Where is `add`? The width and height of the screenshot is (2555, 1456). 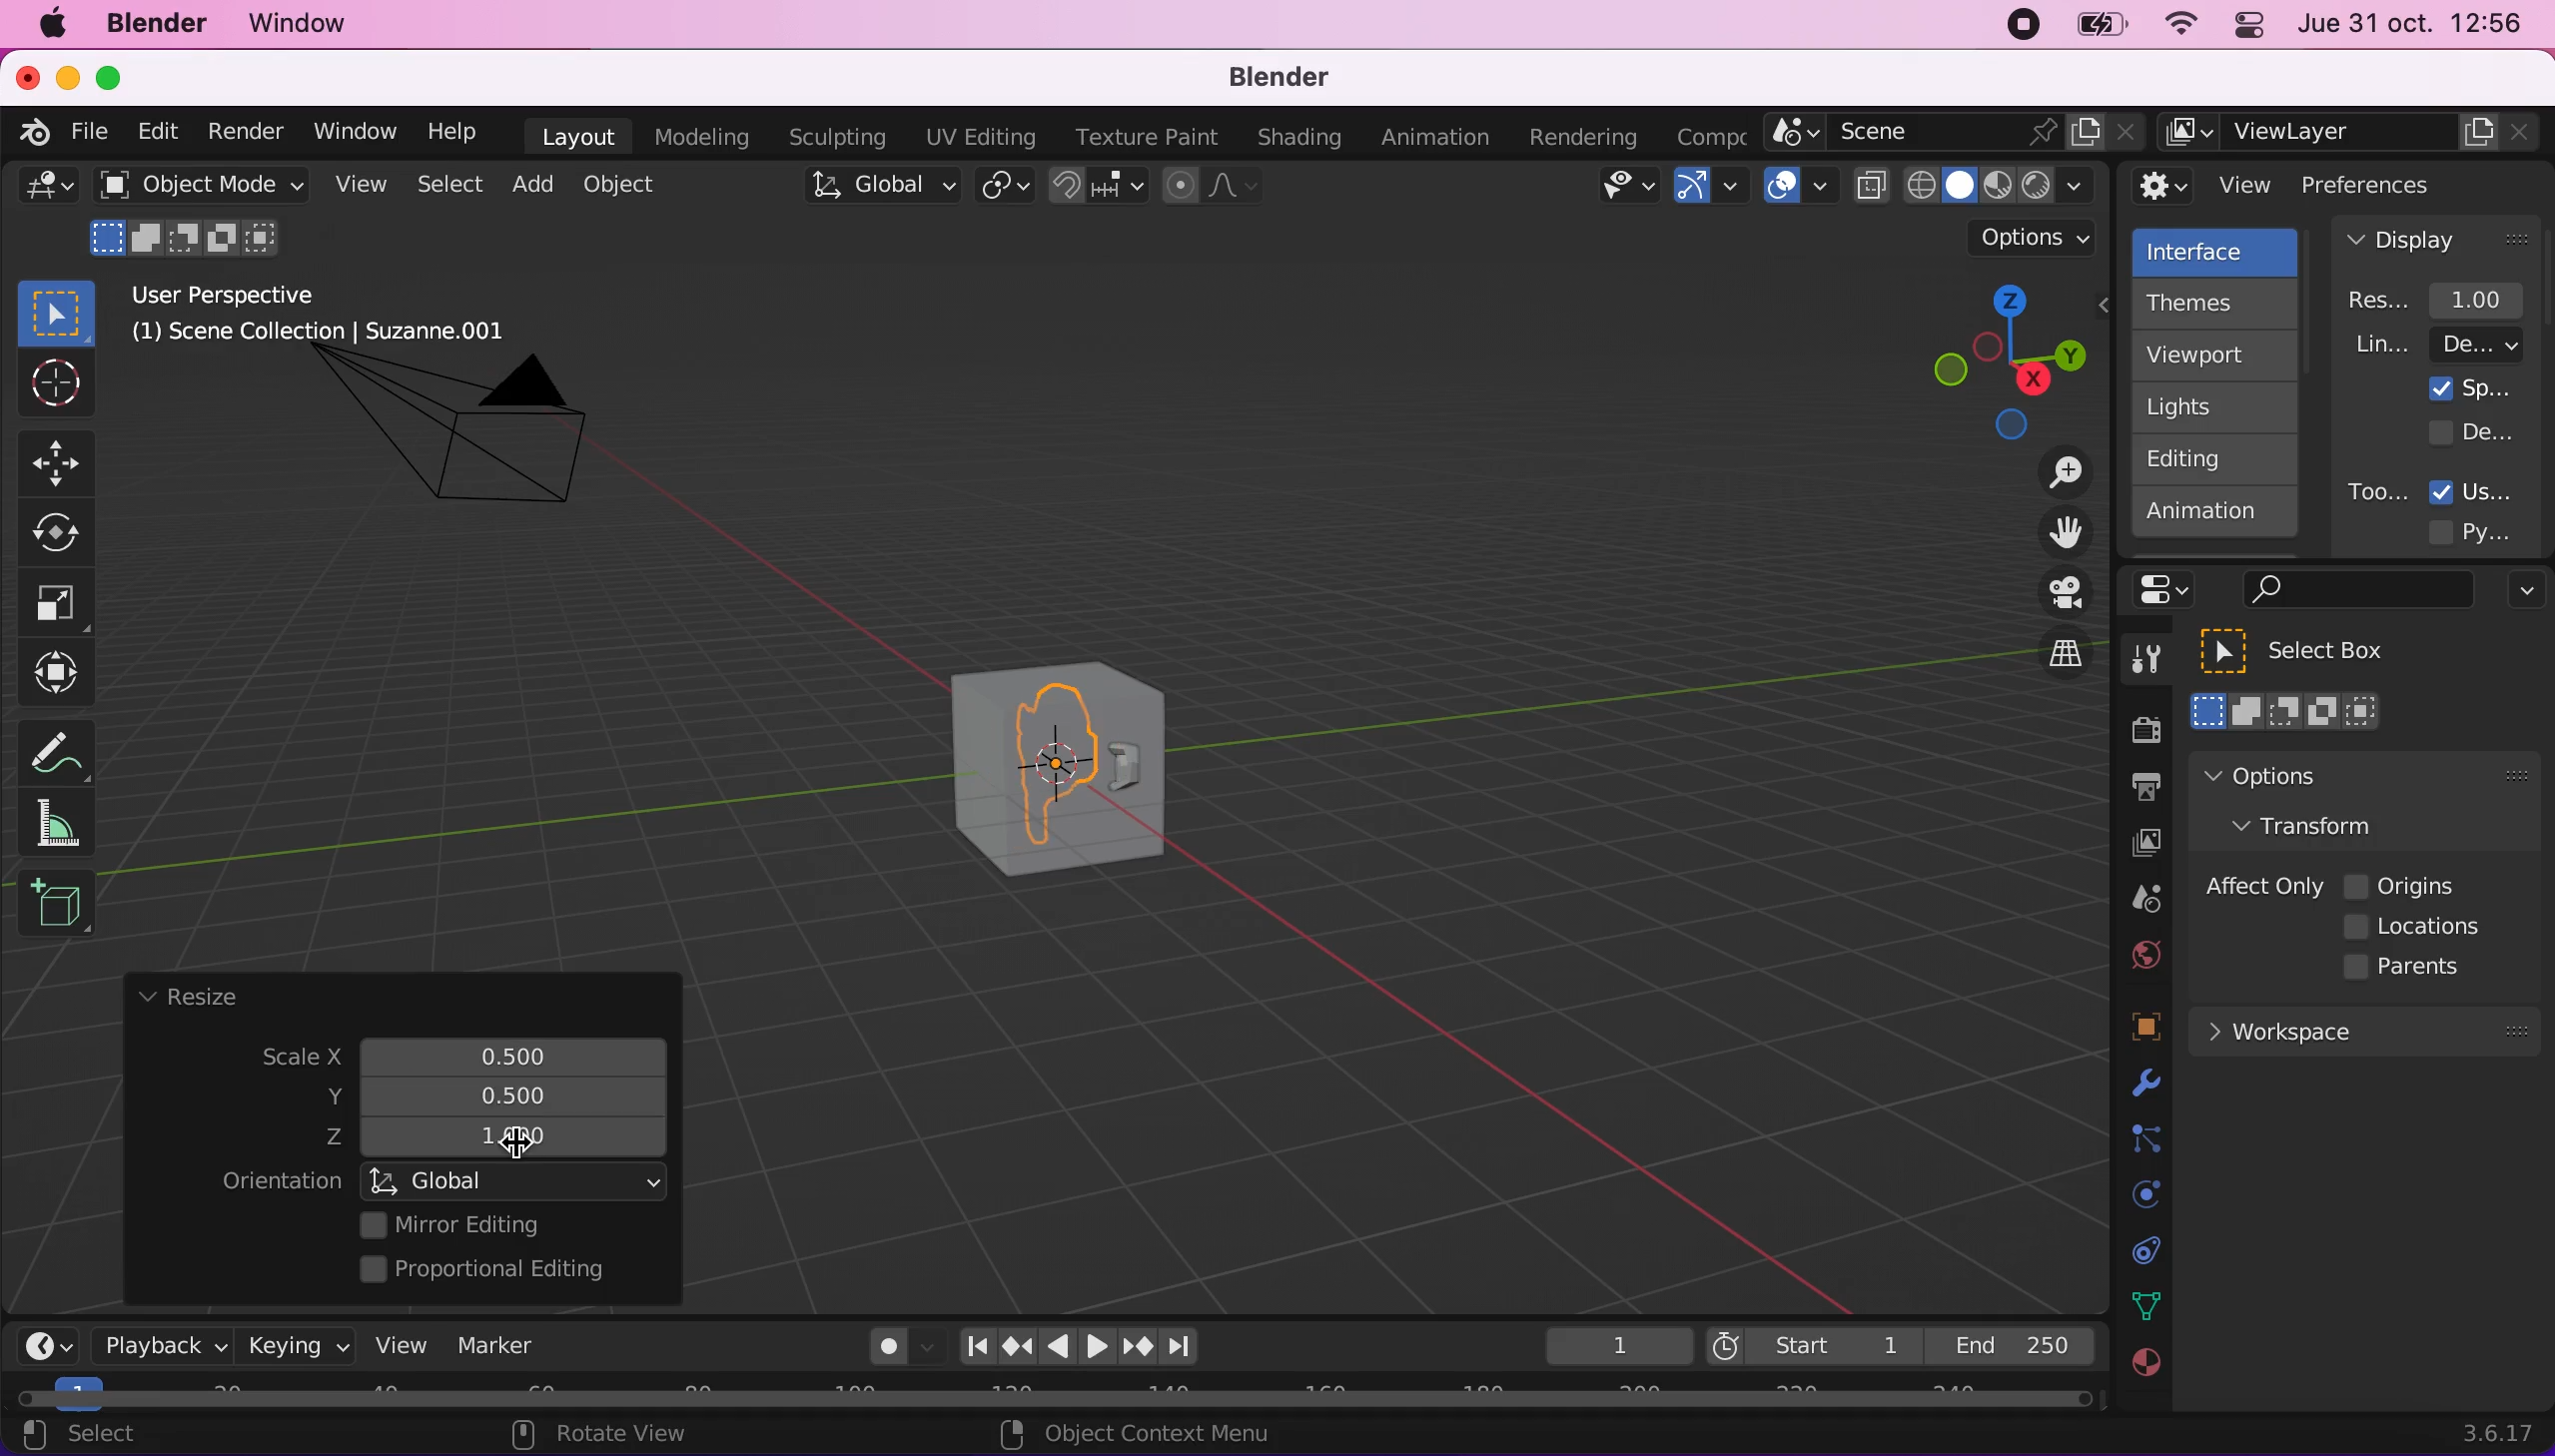 add is located at coordinates (529, 184).